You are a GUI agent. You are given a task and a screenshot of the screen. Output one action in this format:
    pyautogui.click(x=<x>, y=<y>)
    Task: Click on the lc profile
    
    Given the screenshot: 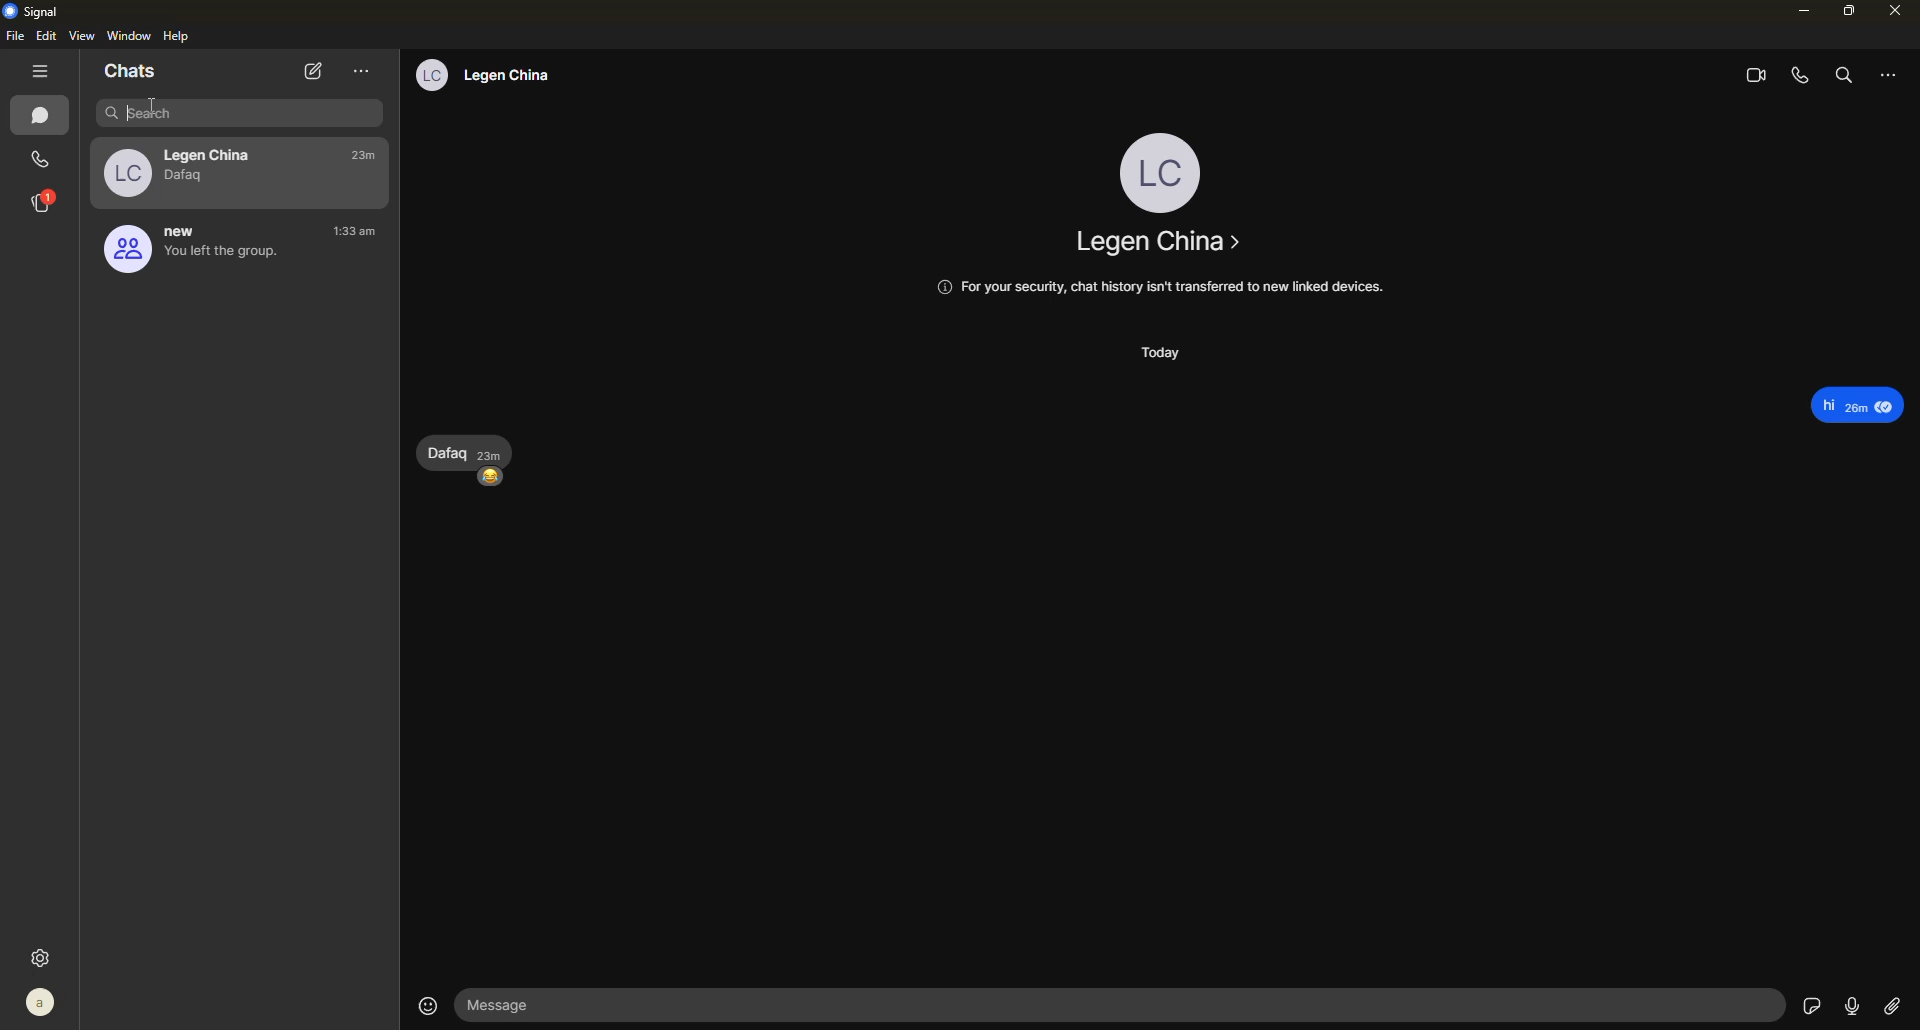 What is the action you would take?
    pyautogui.click(x=124, y=175)
    